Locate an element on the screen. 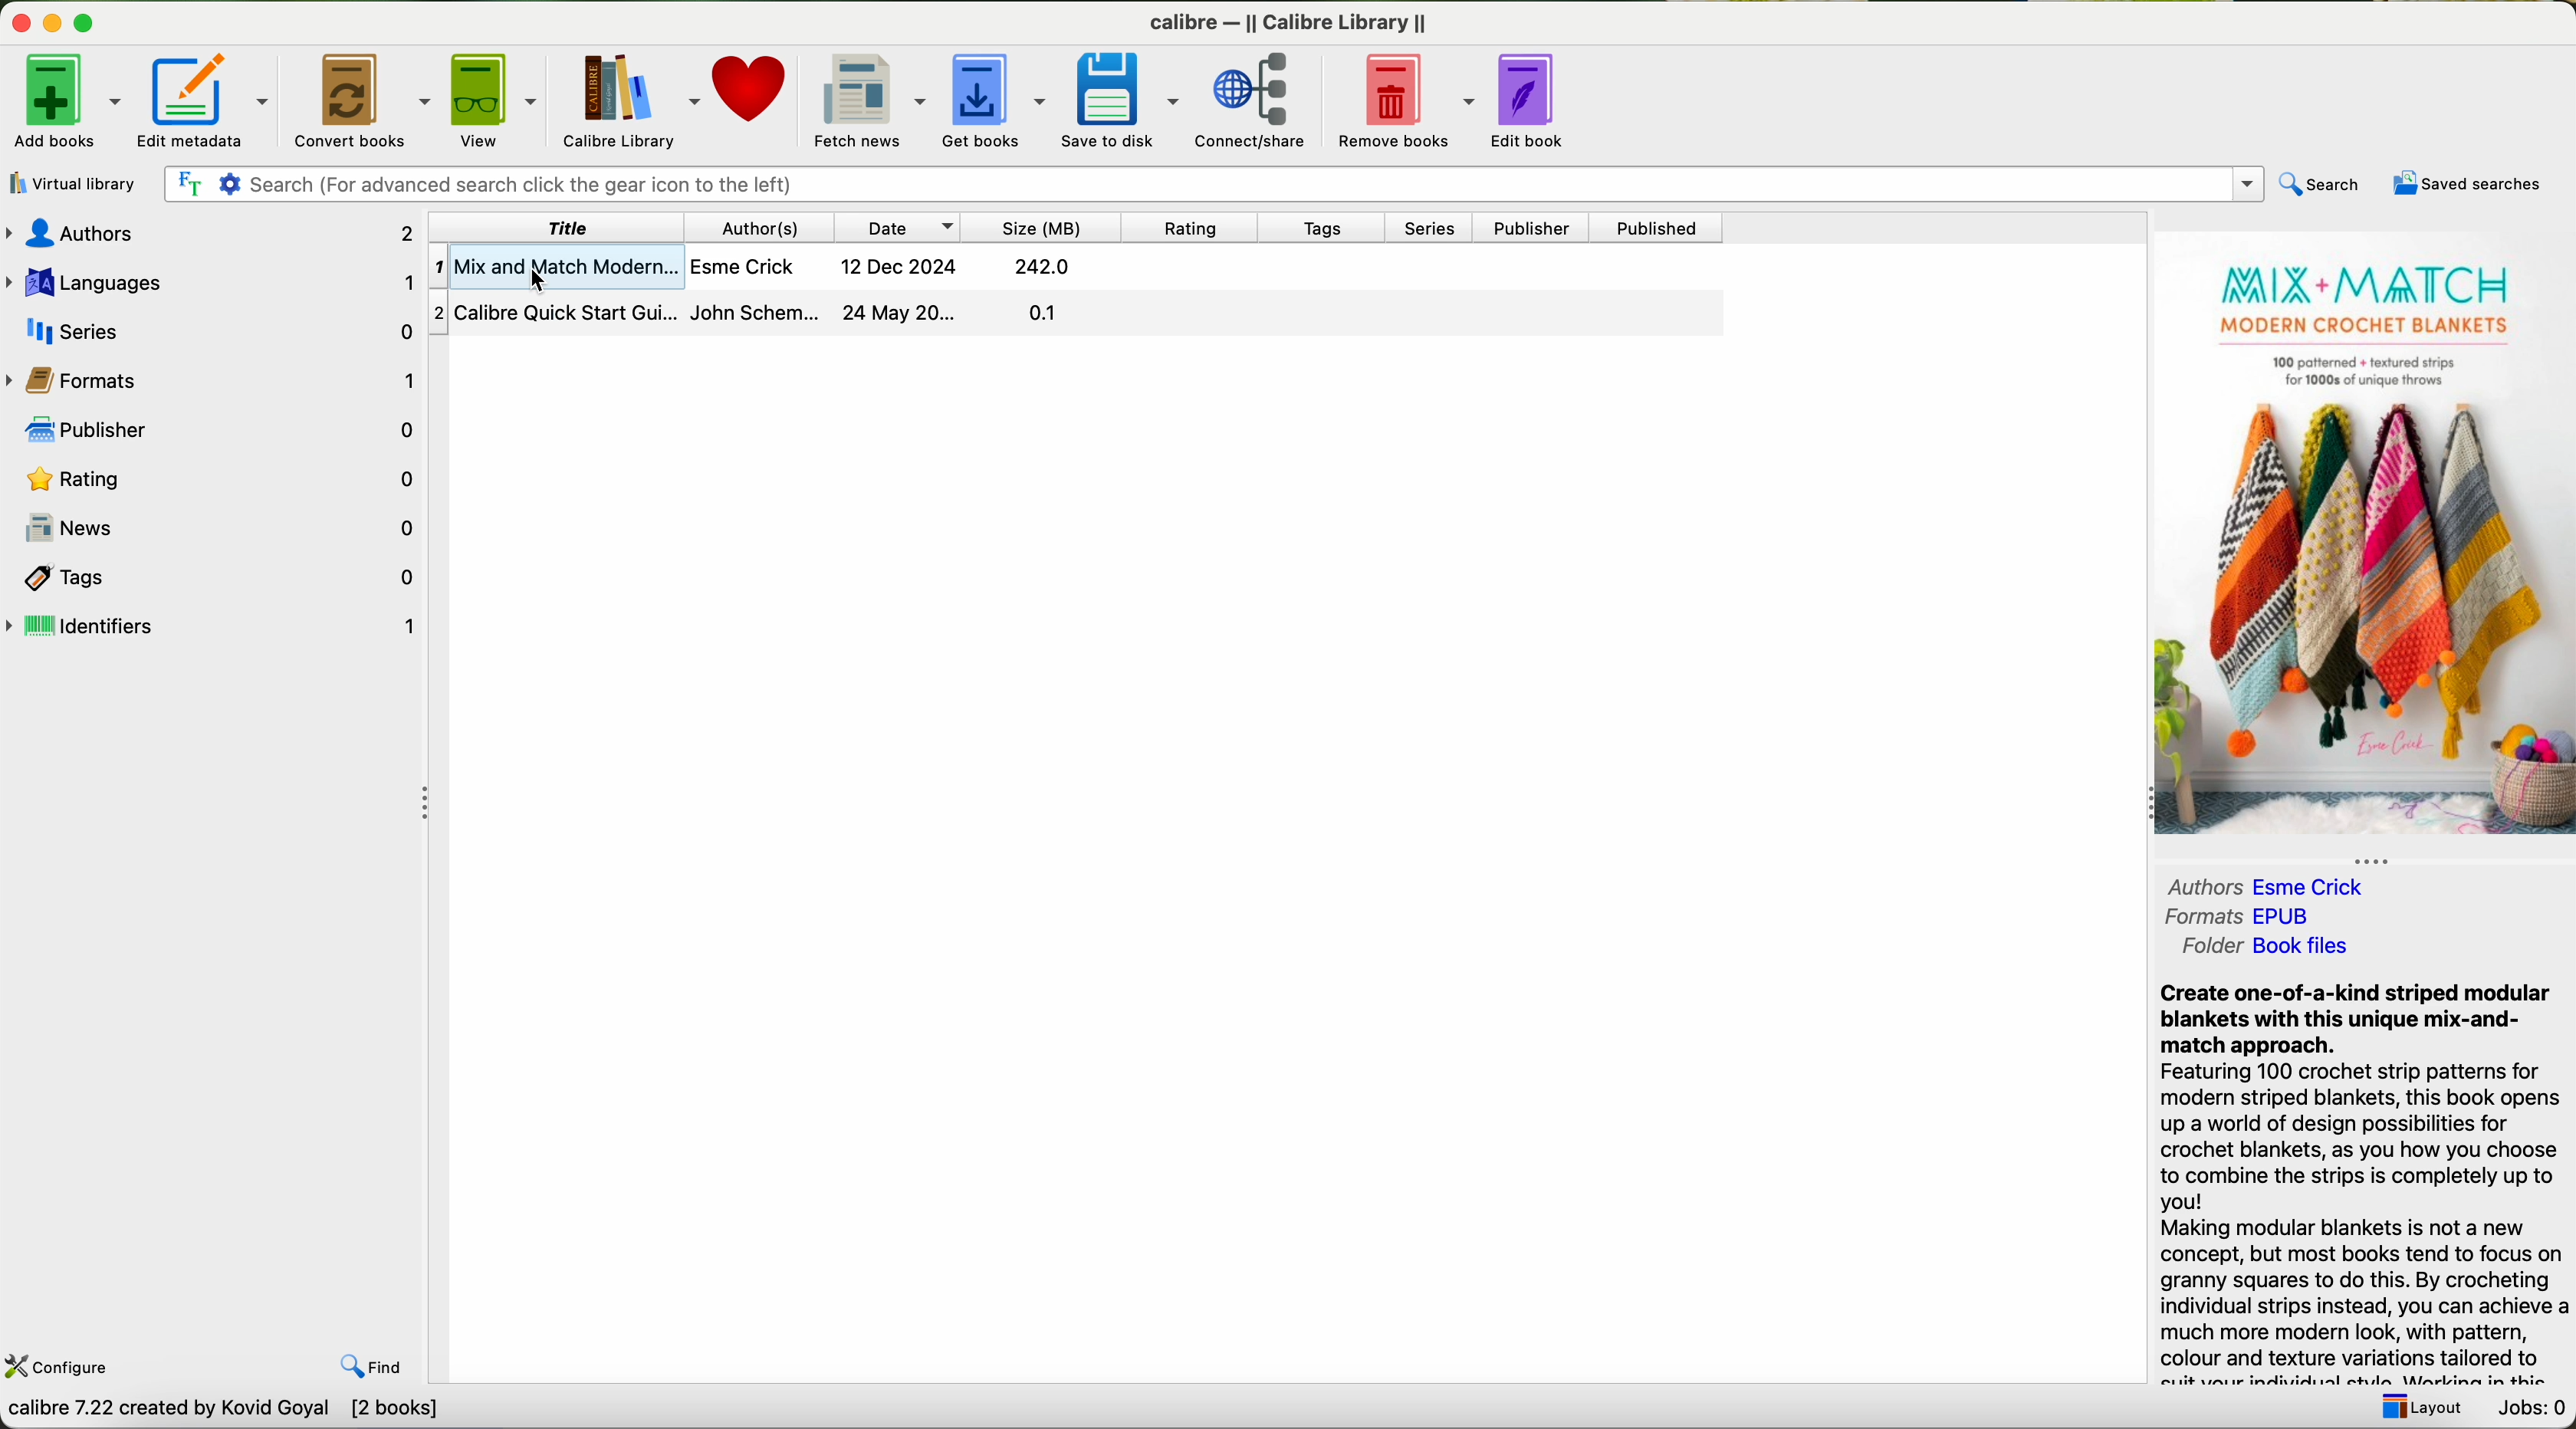 This screenshot has height=1429, width=2576. Calibre is located at coordinates (1293, 26).